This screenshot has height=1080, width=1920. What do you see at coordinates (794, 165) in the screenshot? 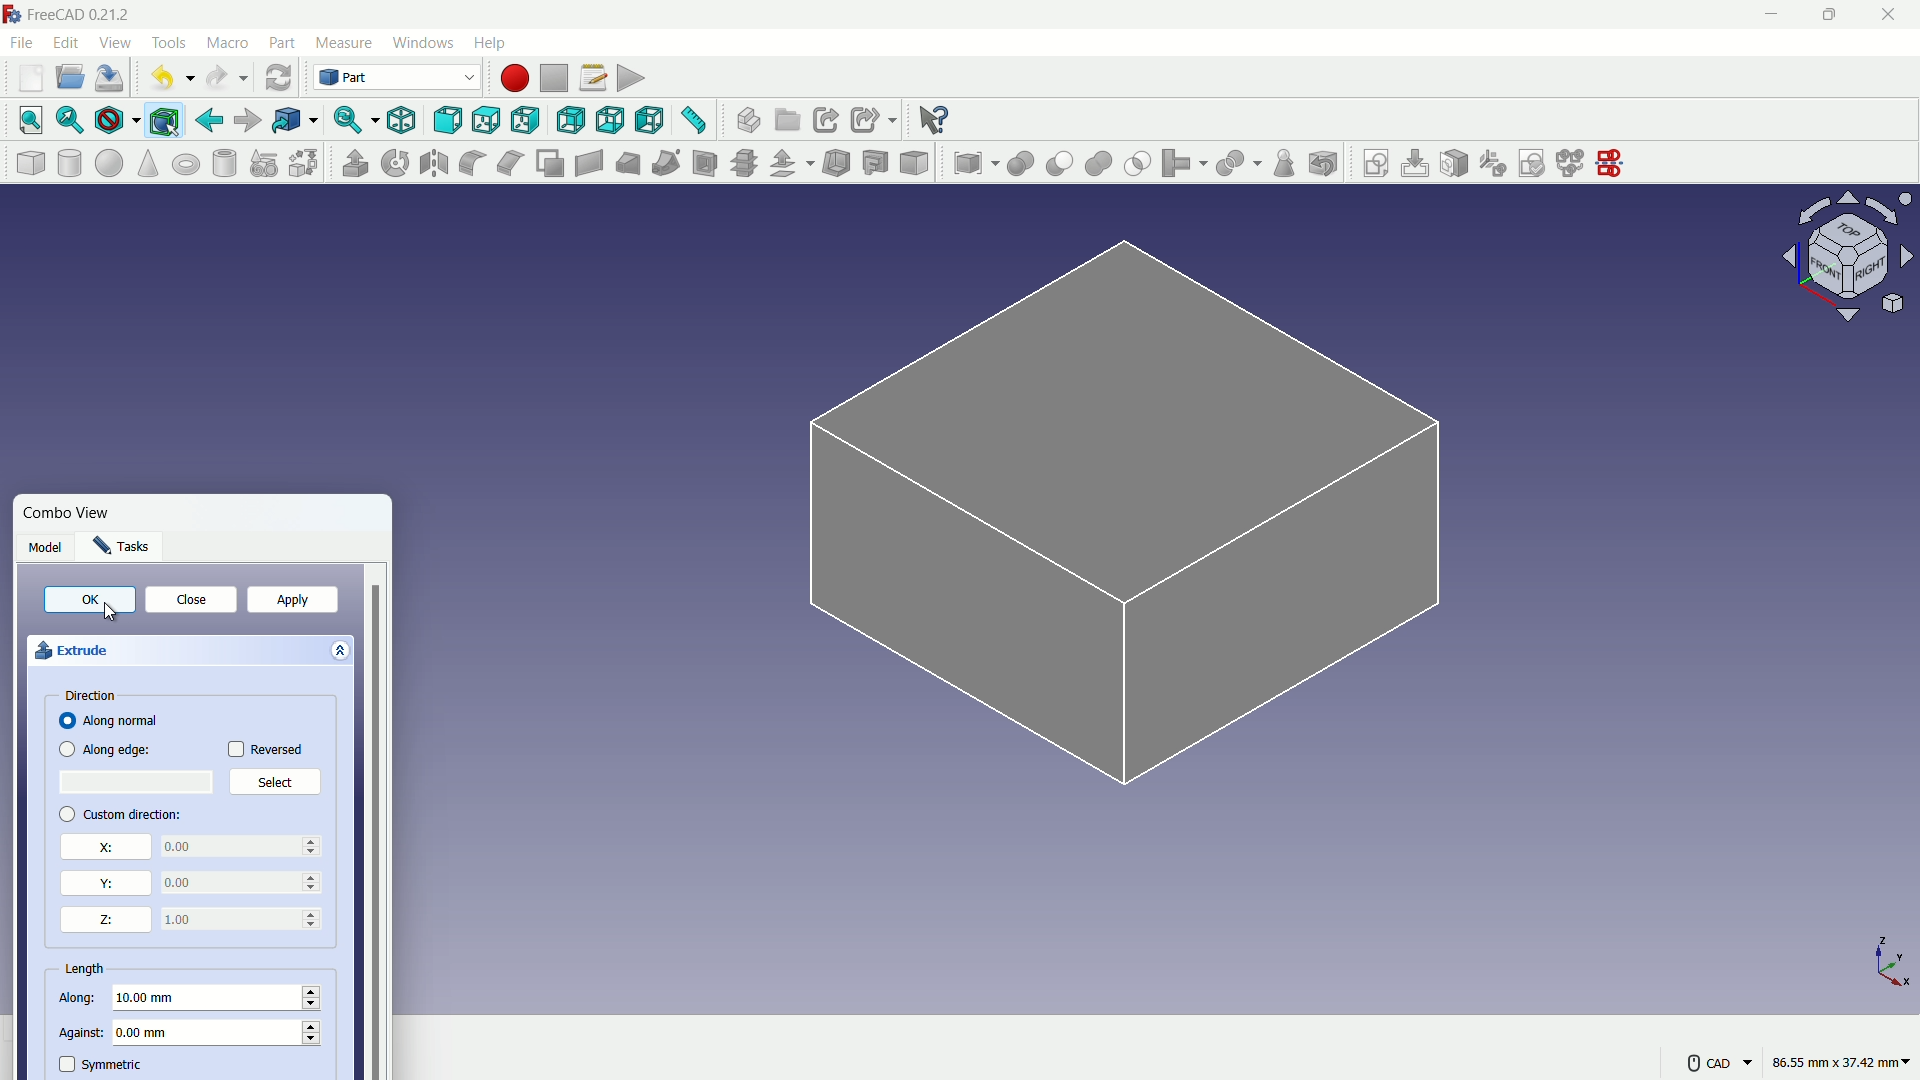
I see `offset` at bounding box center [794, 165].